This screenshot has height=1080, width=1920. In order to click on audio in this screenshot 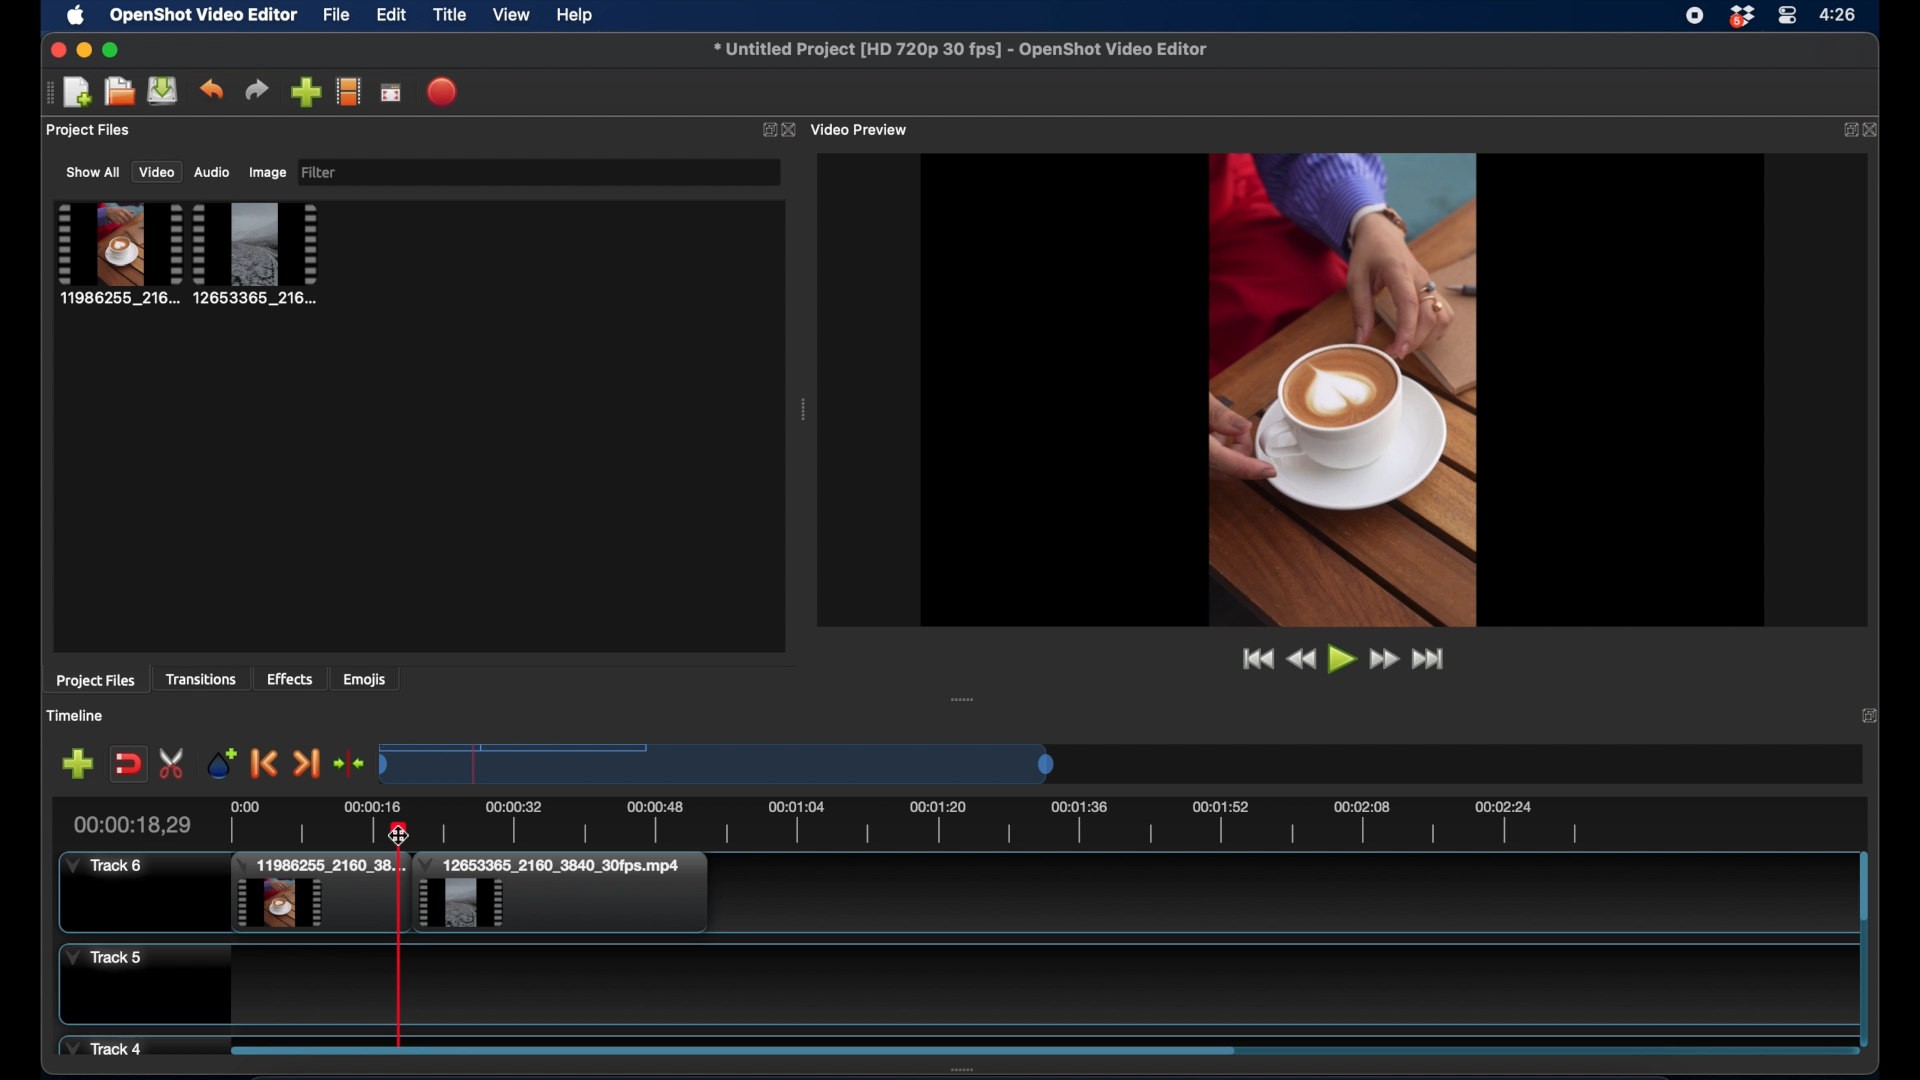, I will do `click(213, 172)`.